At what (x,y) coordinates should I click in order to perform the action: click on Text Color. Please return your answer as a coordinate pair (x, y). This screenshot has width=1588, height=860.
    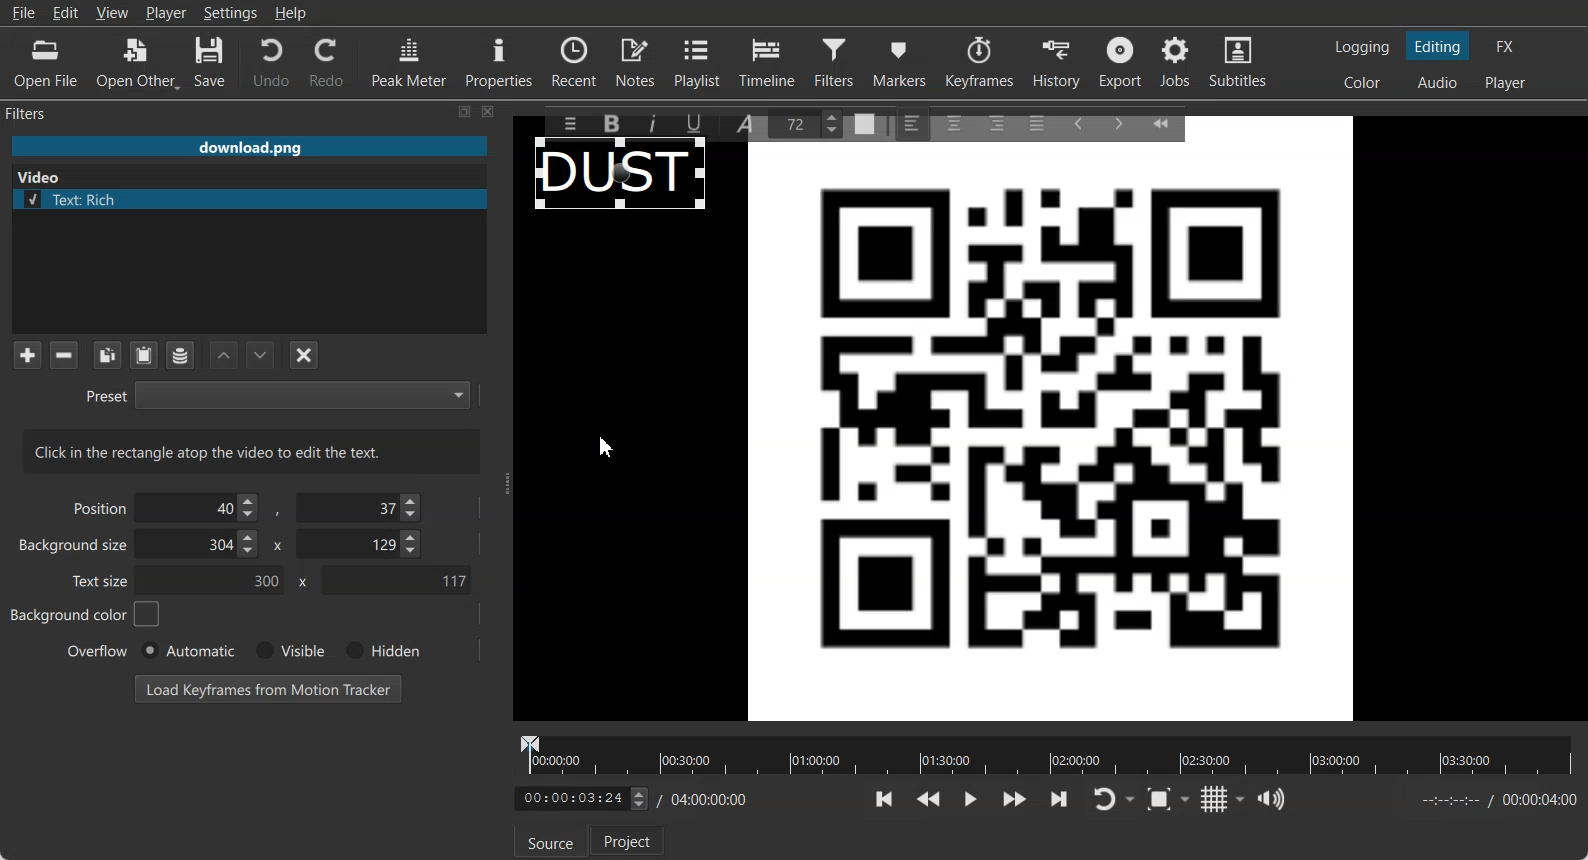
    Looking at the image, I should click on (865, 125).